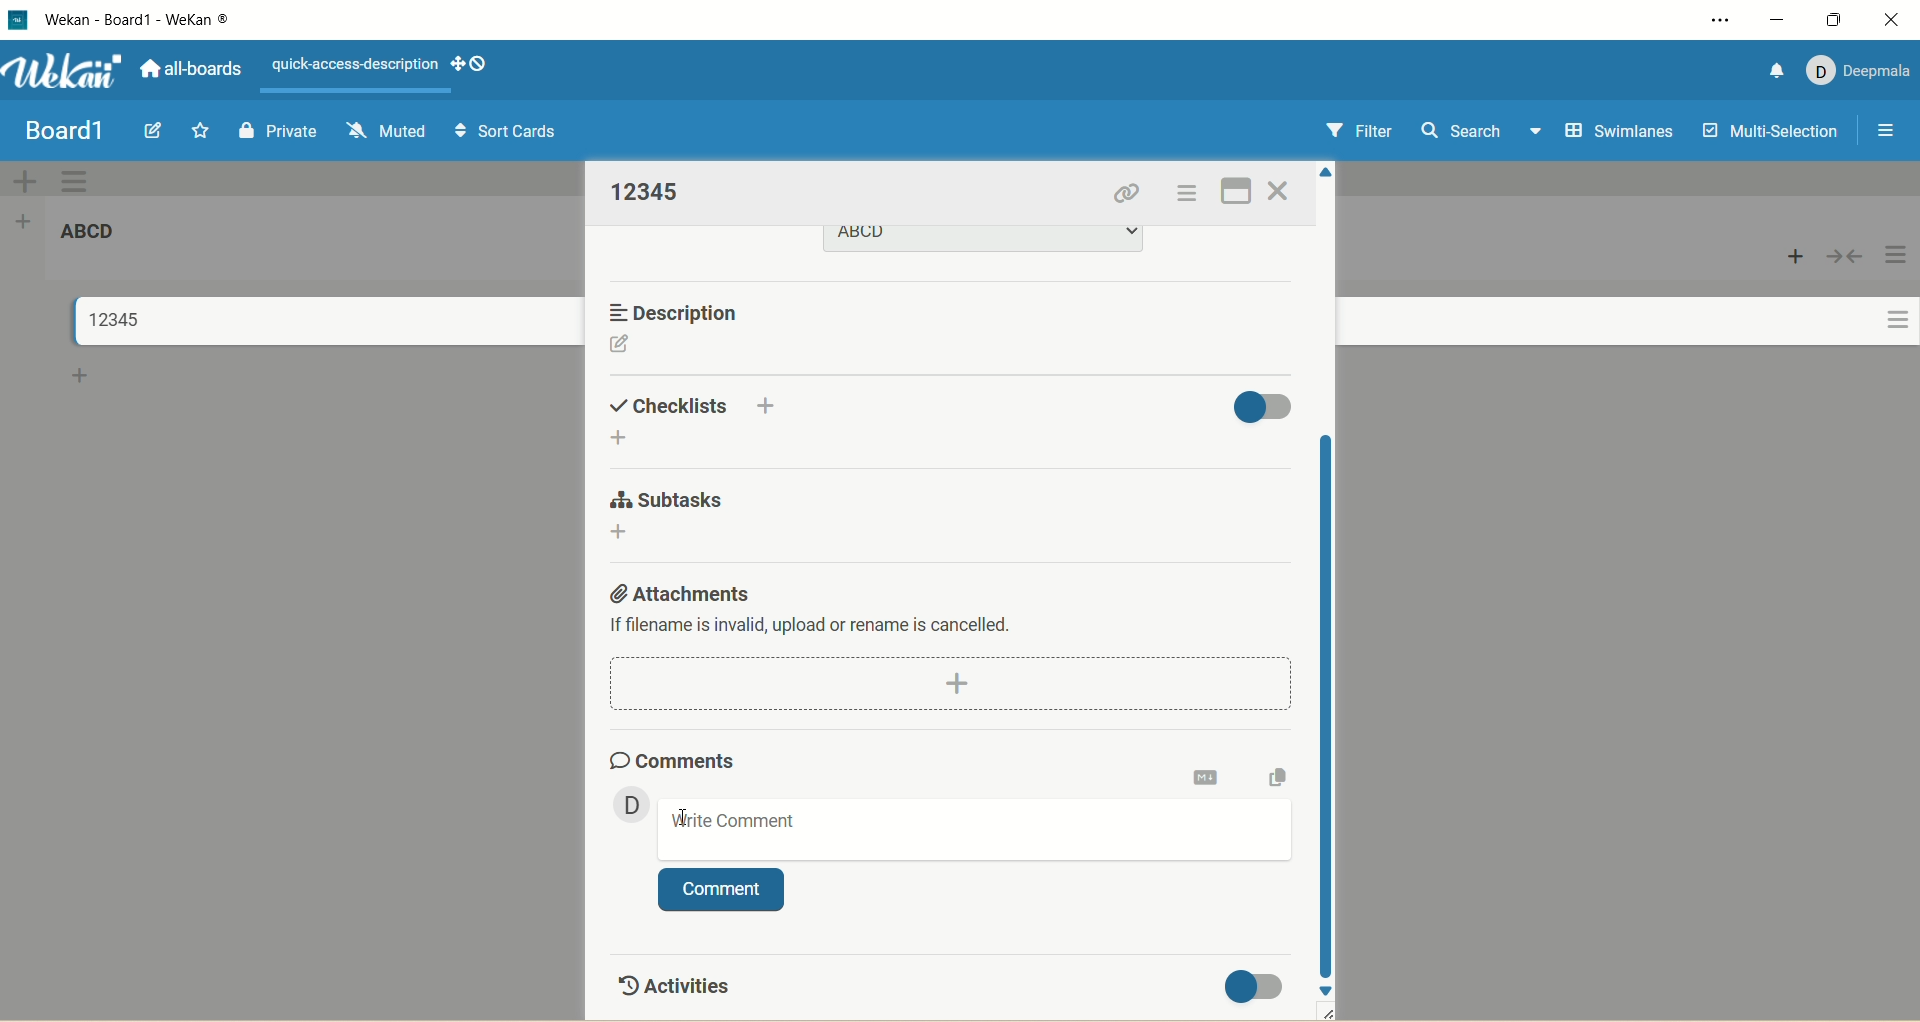  What do you see at coordinates (617, 533) in the screenshot?
I see `add` at bounding box center [617, 533].